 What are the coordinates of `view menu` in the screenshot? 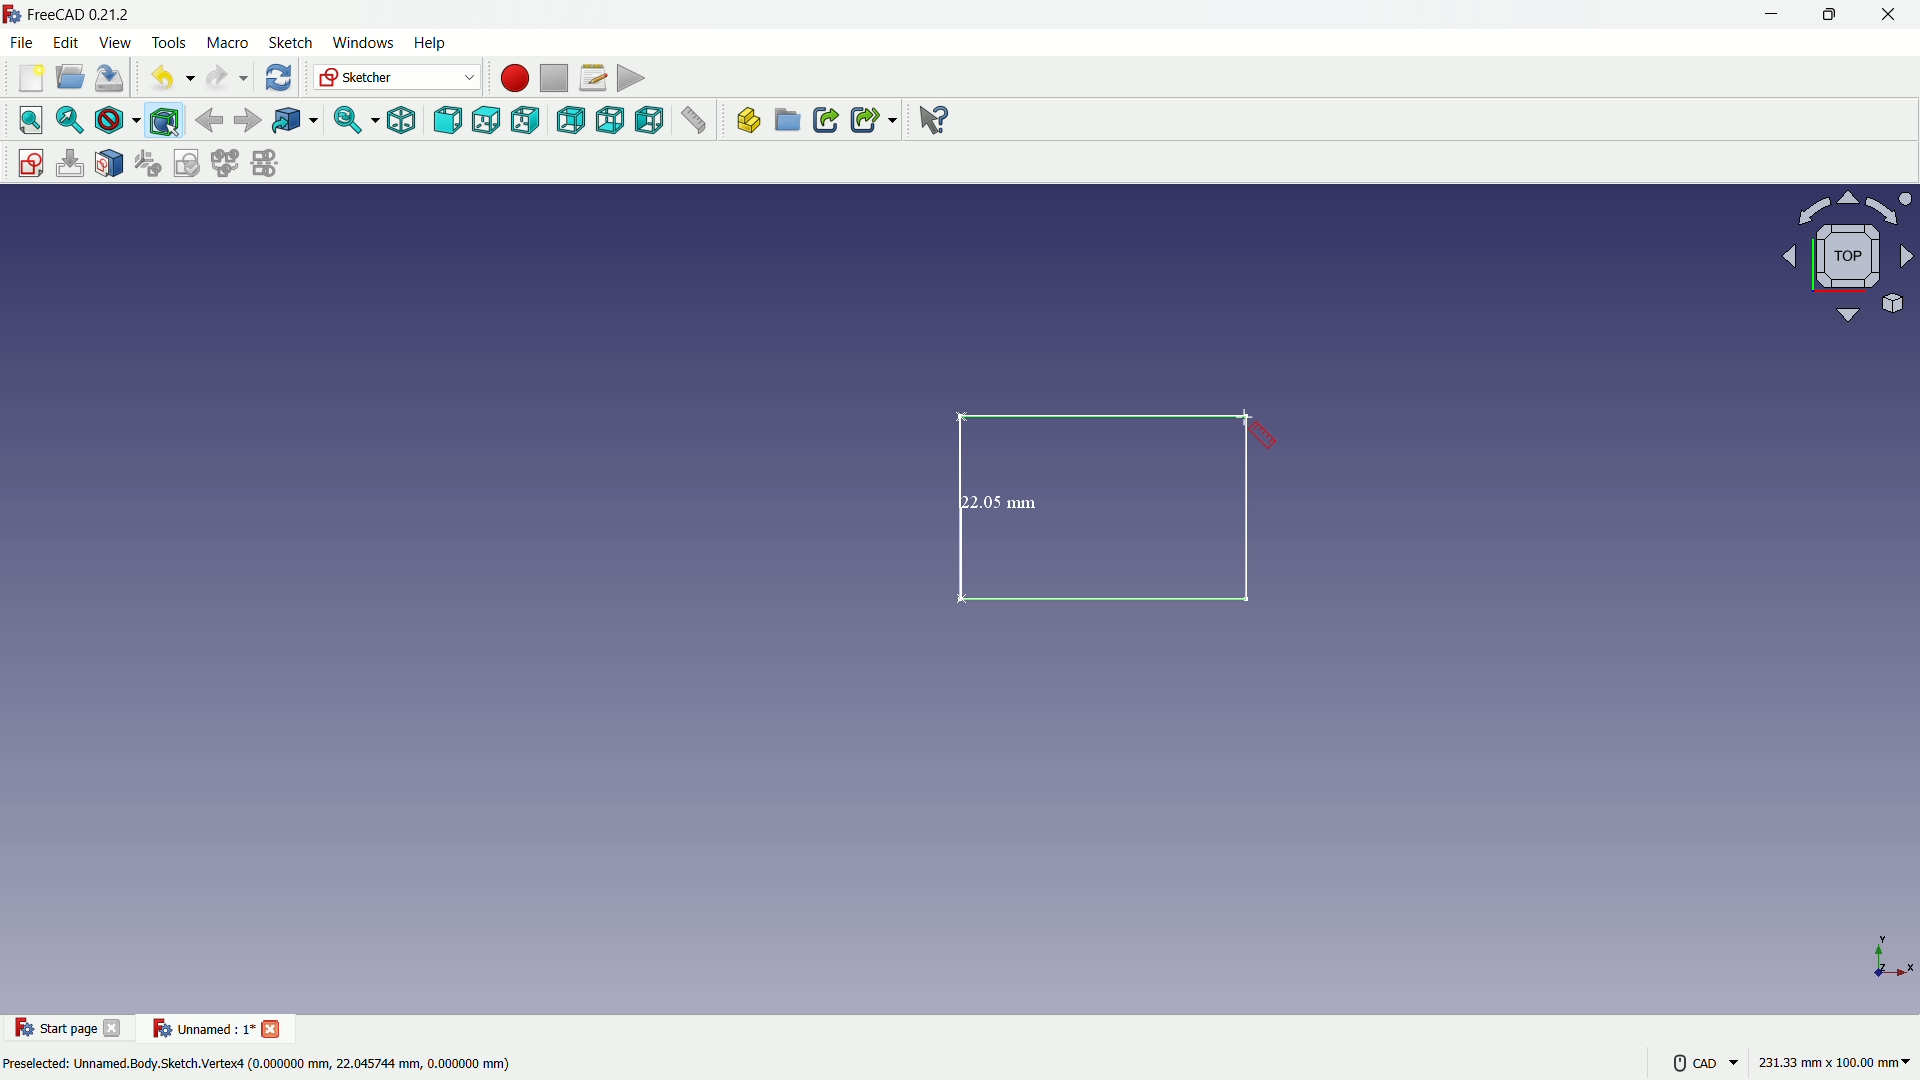 It's located at (113, 43).